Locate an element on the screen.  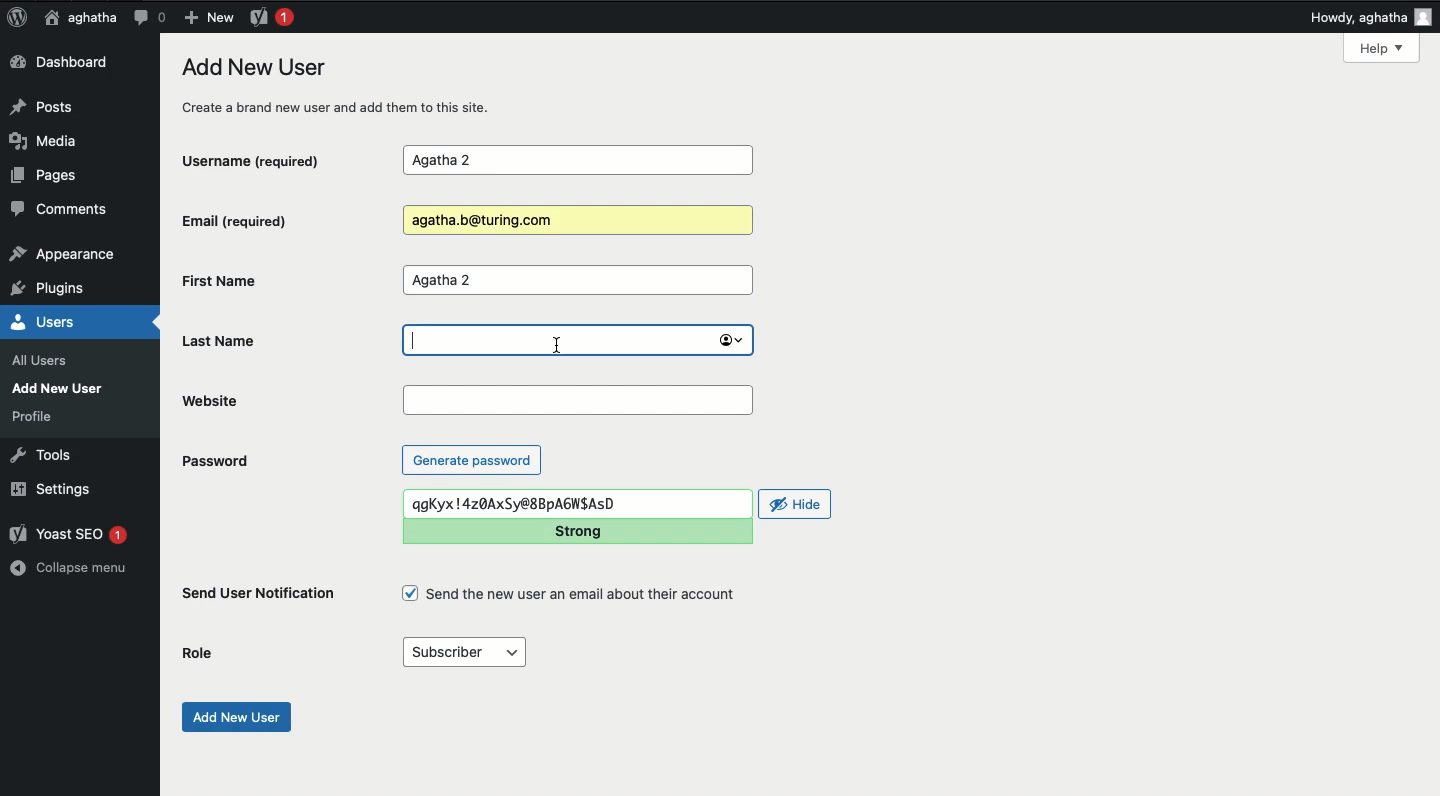
Dashboard is located at coordinates (65, 63).